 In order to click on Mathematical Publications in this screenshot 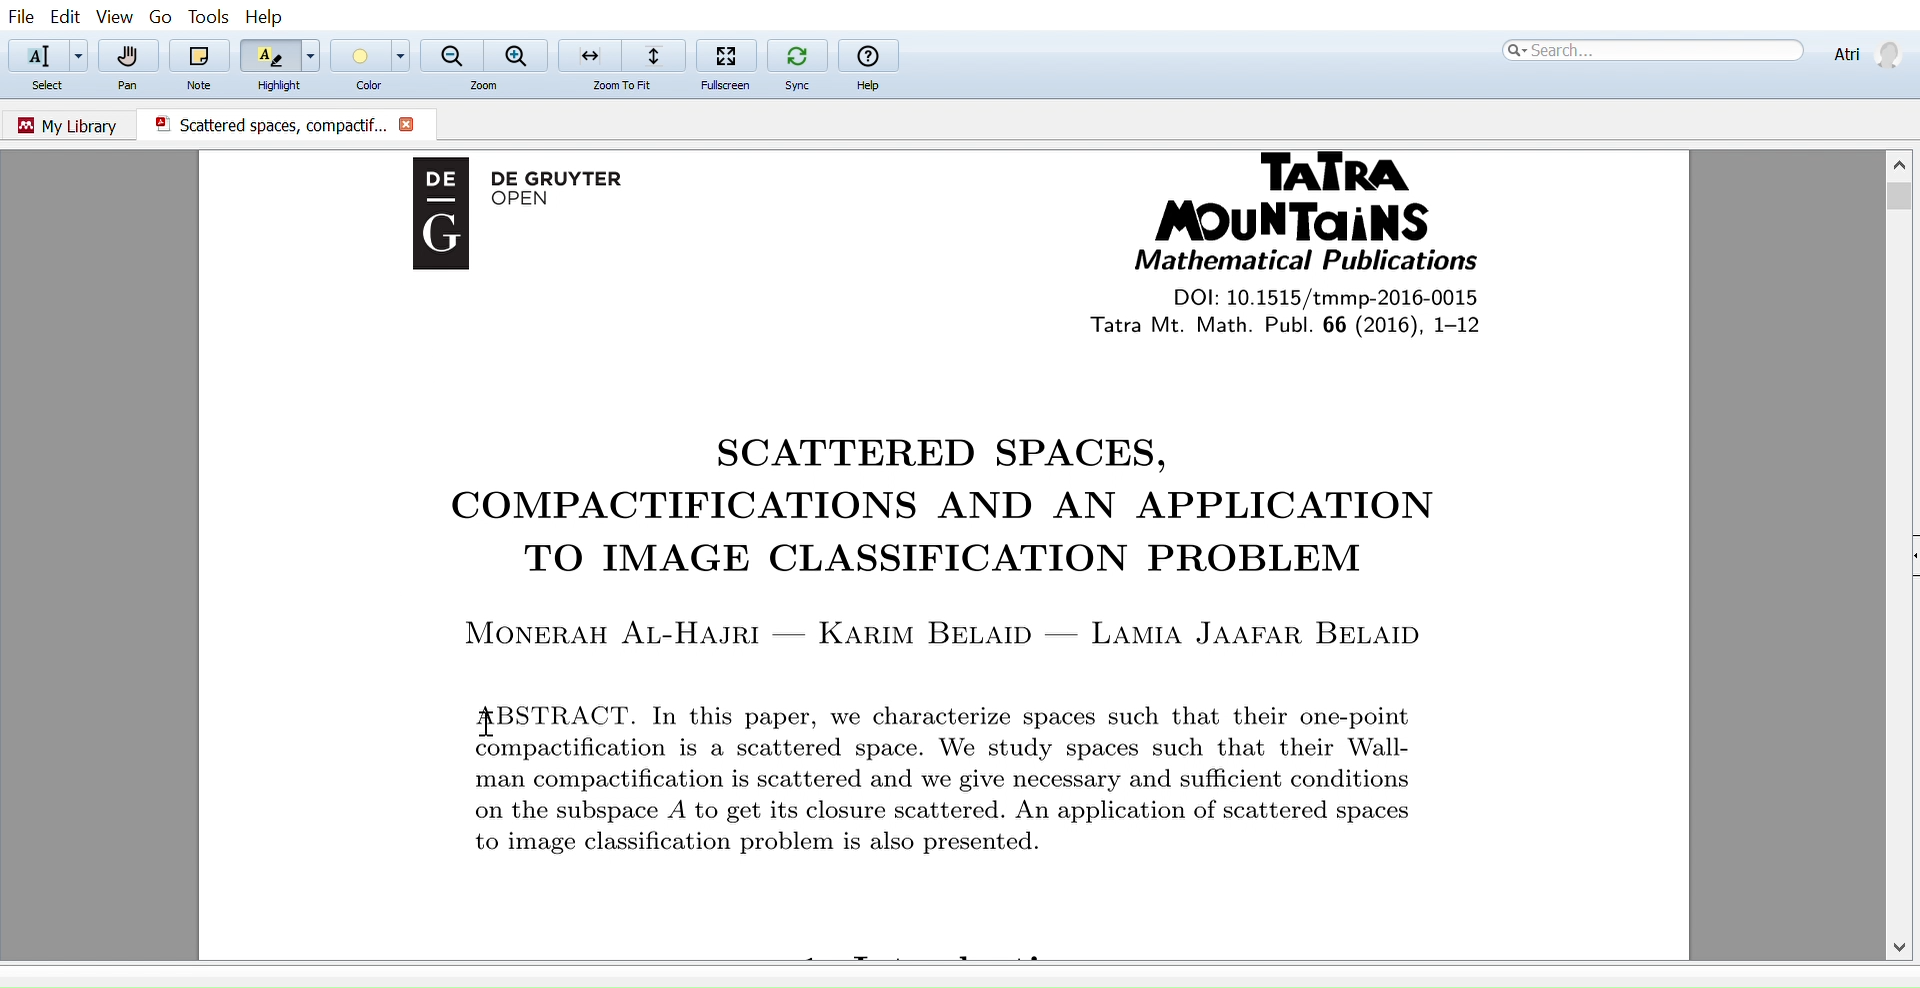, I will do `click(1305, 262)`.